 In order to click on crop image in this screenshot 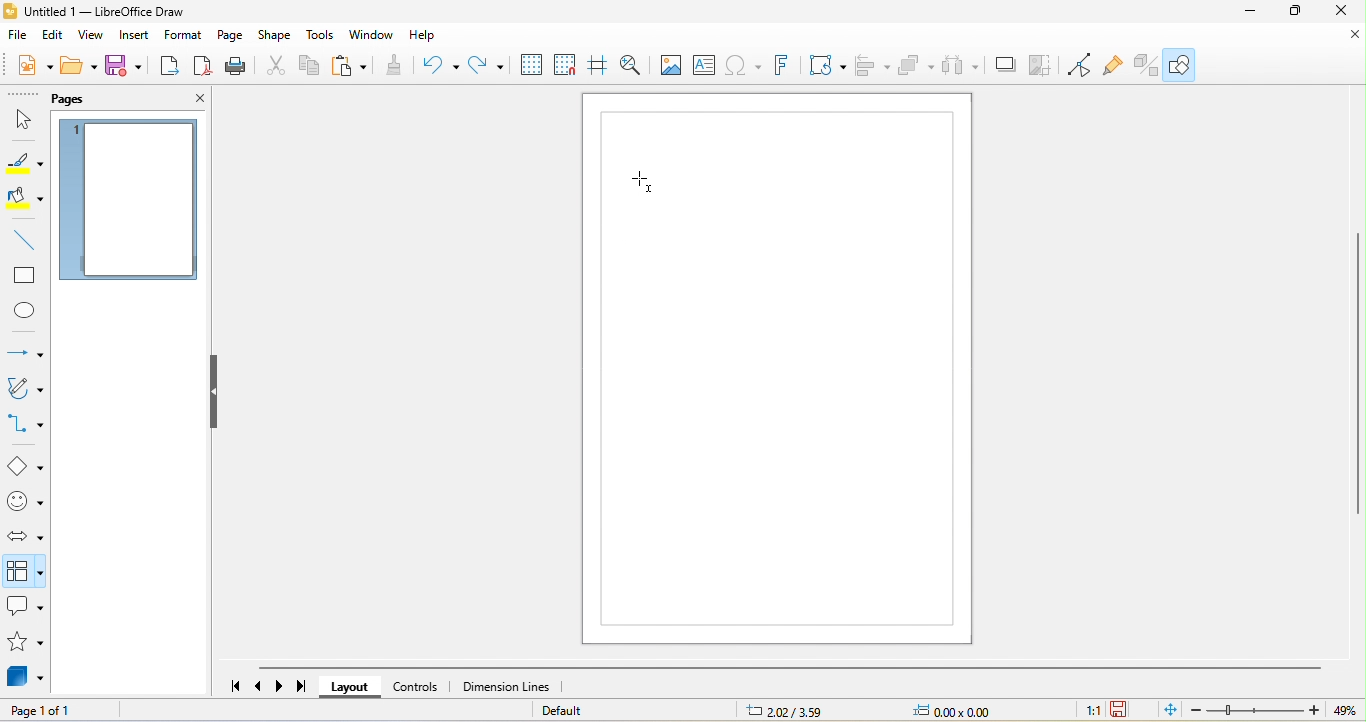, I will do `click(1046, 66)`.